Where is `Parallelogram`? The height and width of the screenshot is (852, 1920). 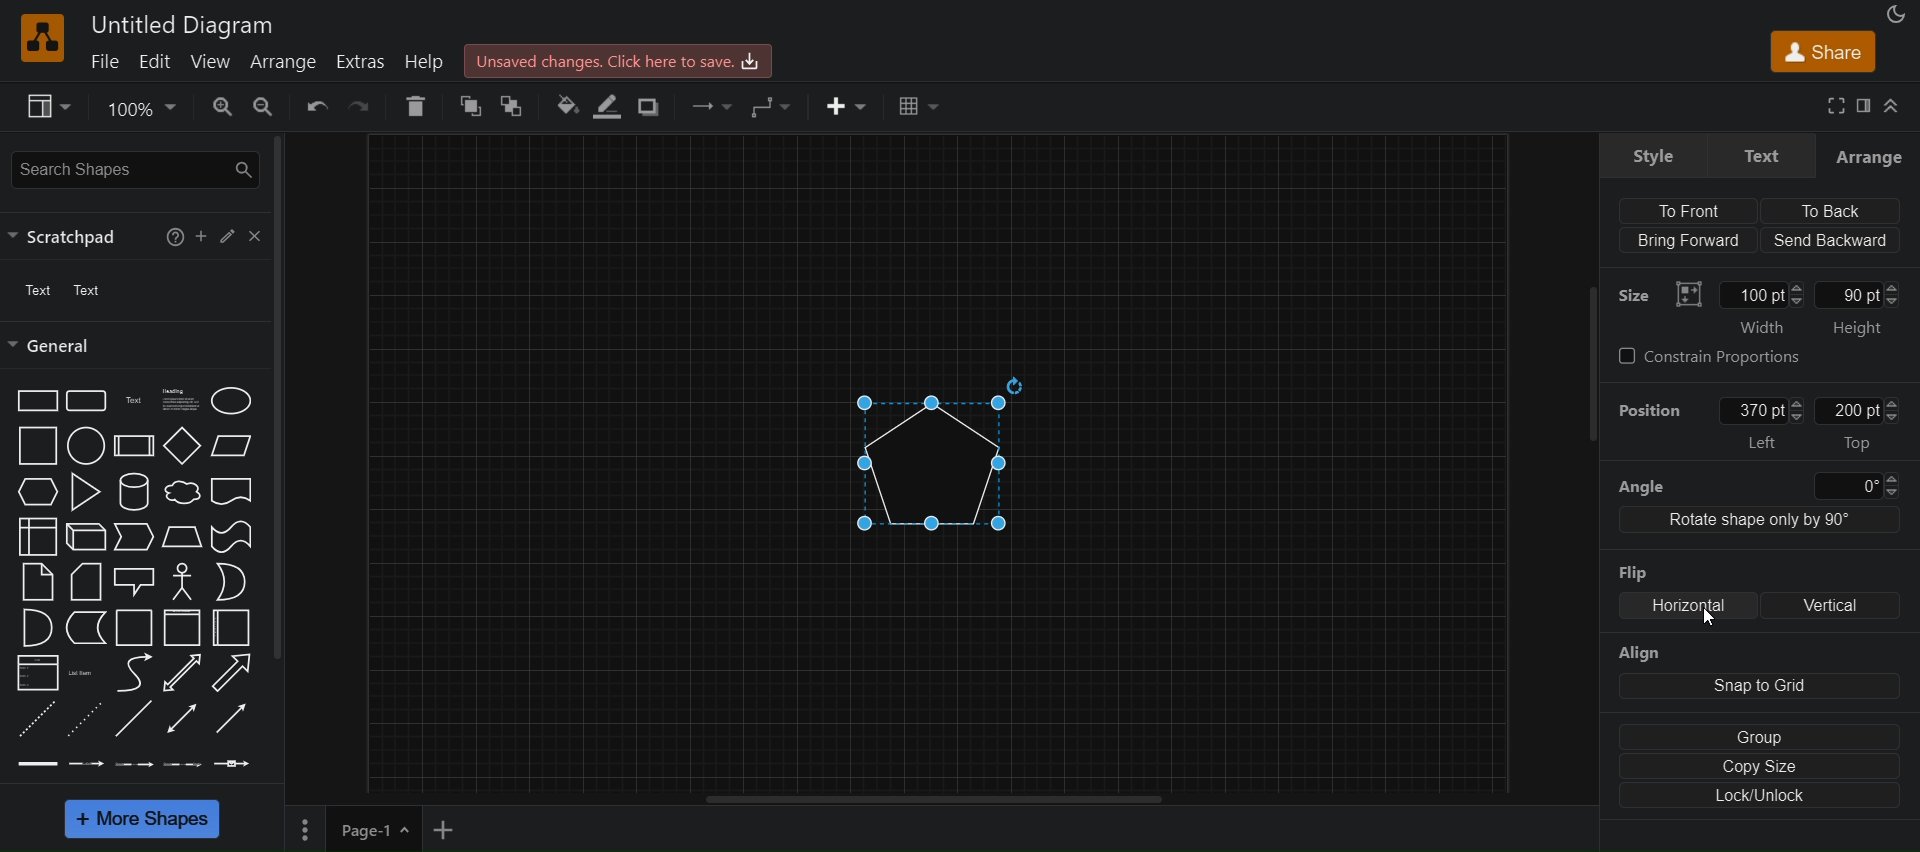 Parallelogram is located at coordinates (231, 446).